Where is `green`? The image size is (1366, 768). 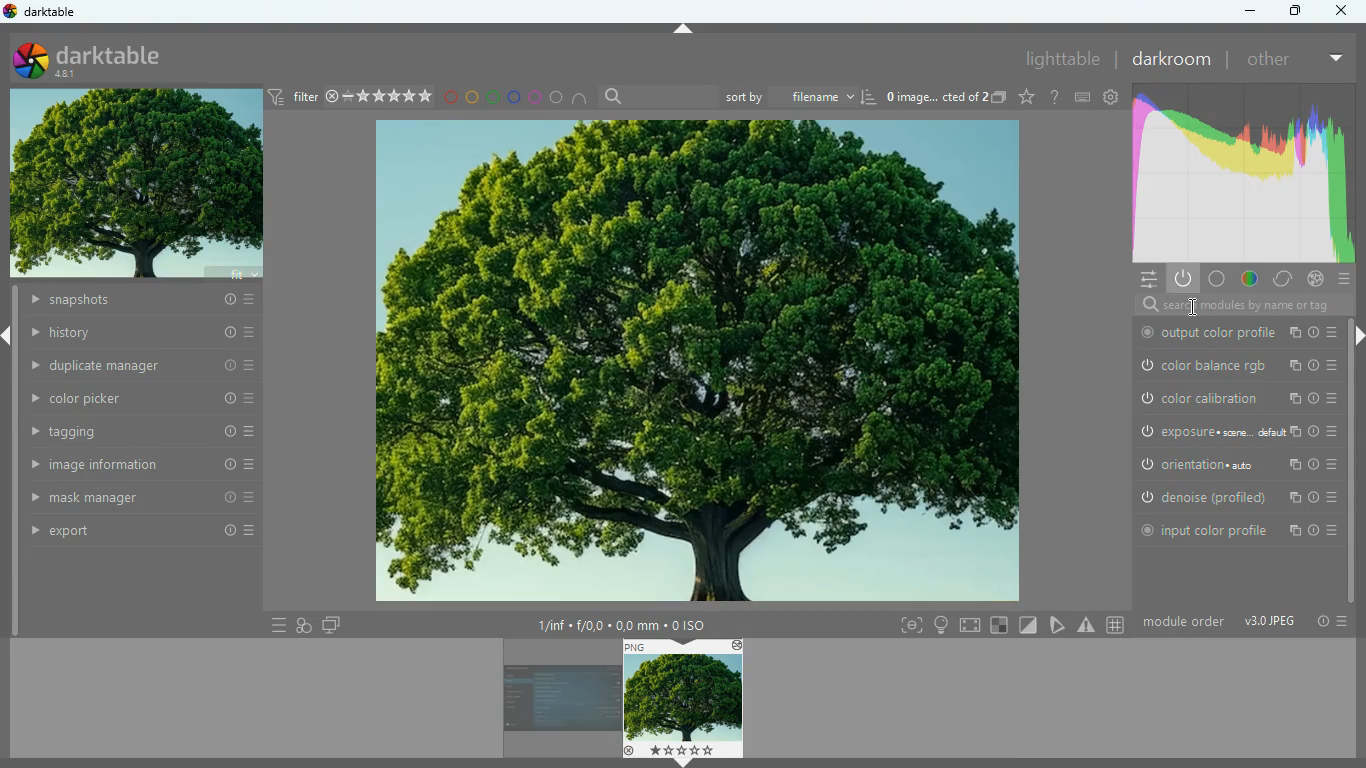 green is located at coordinates (494, 98).